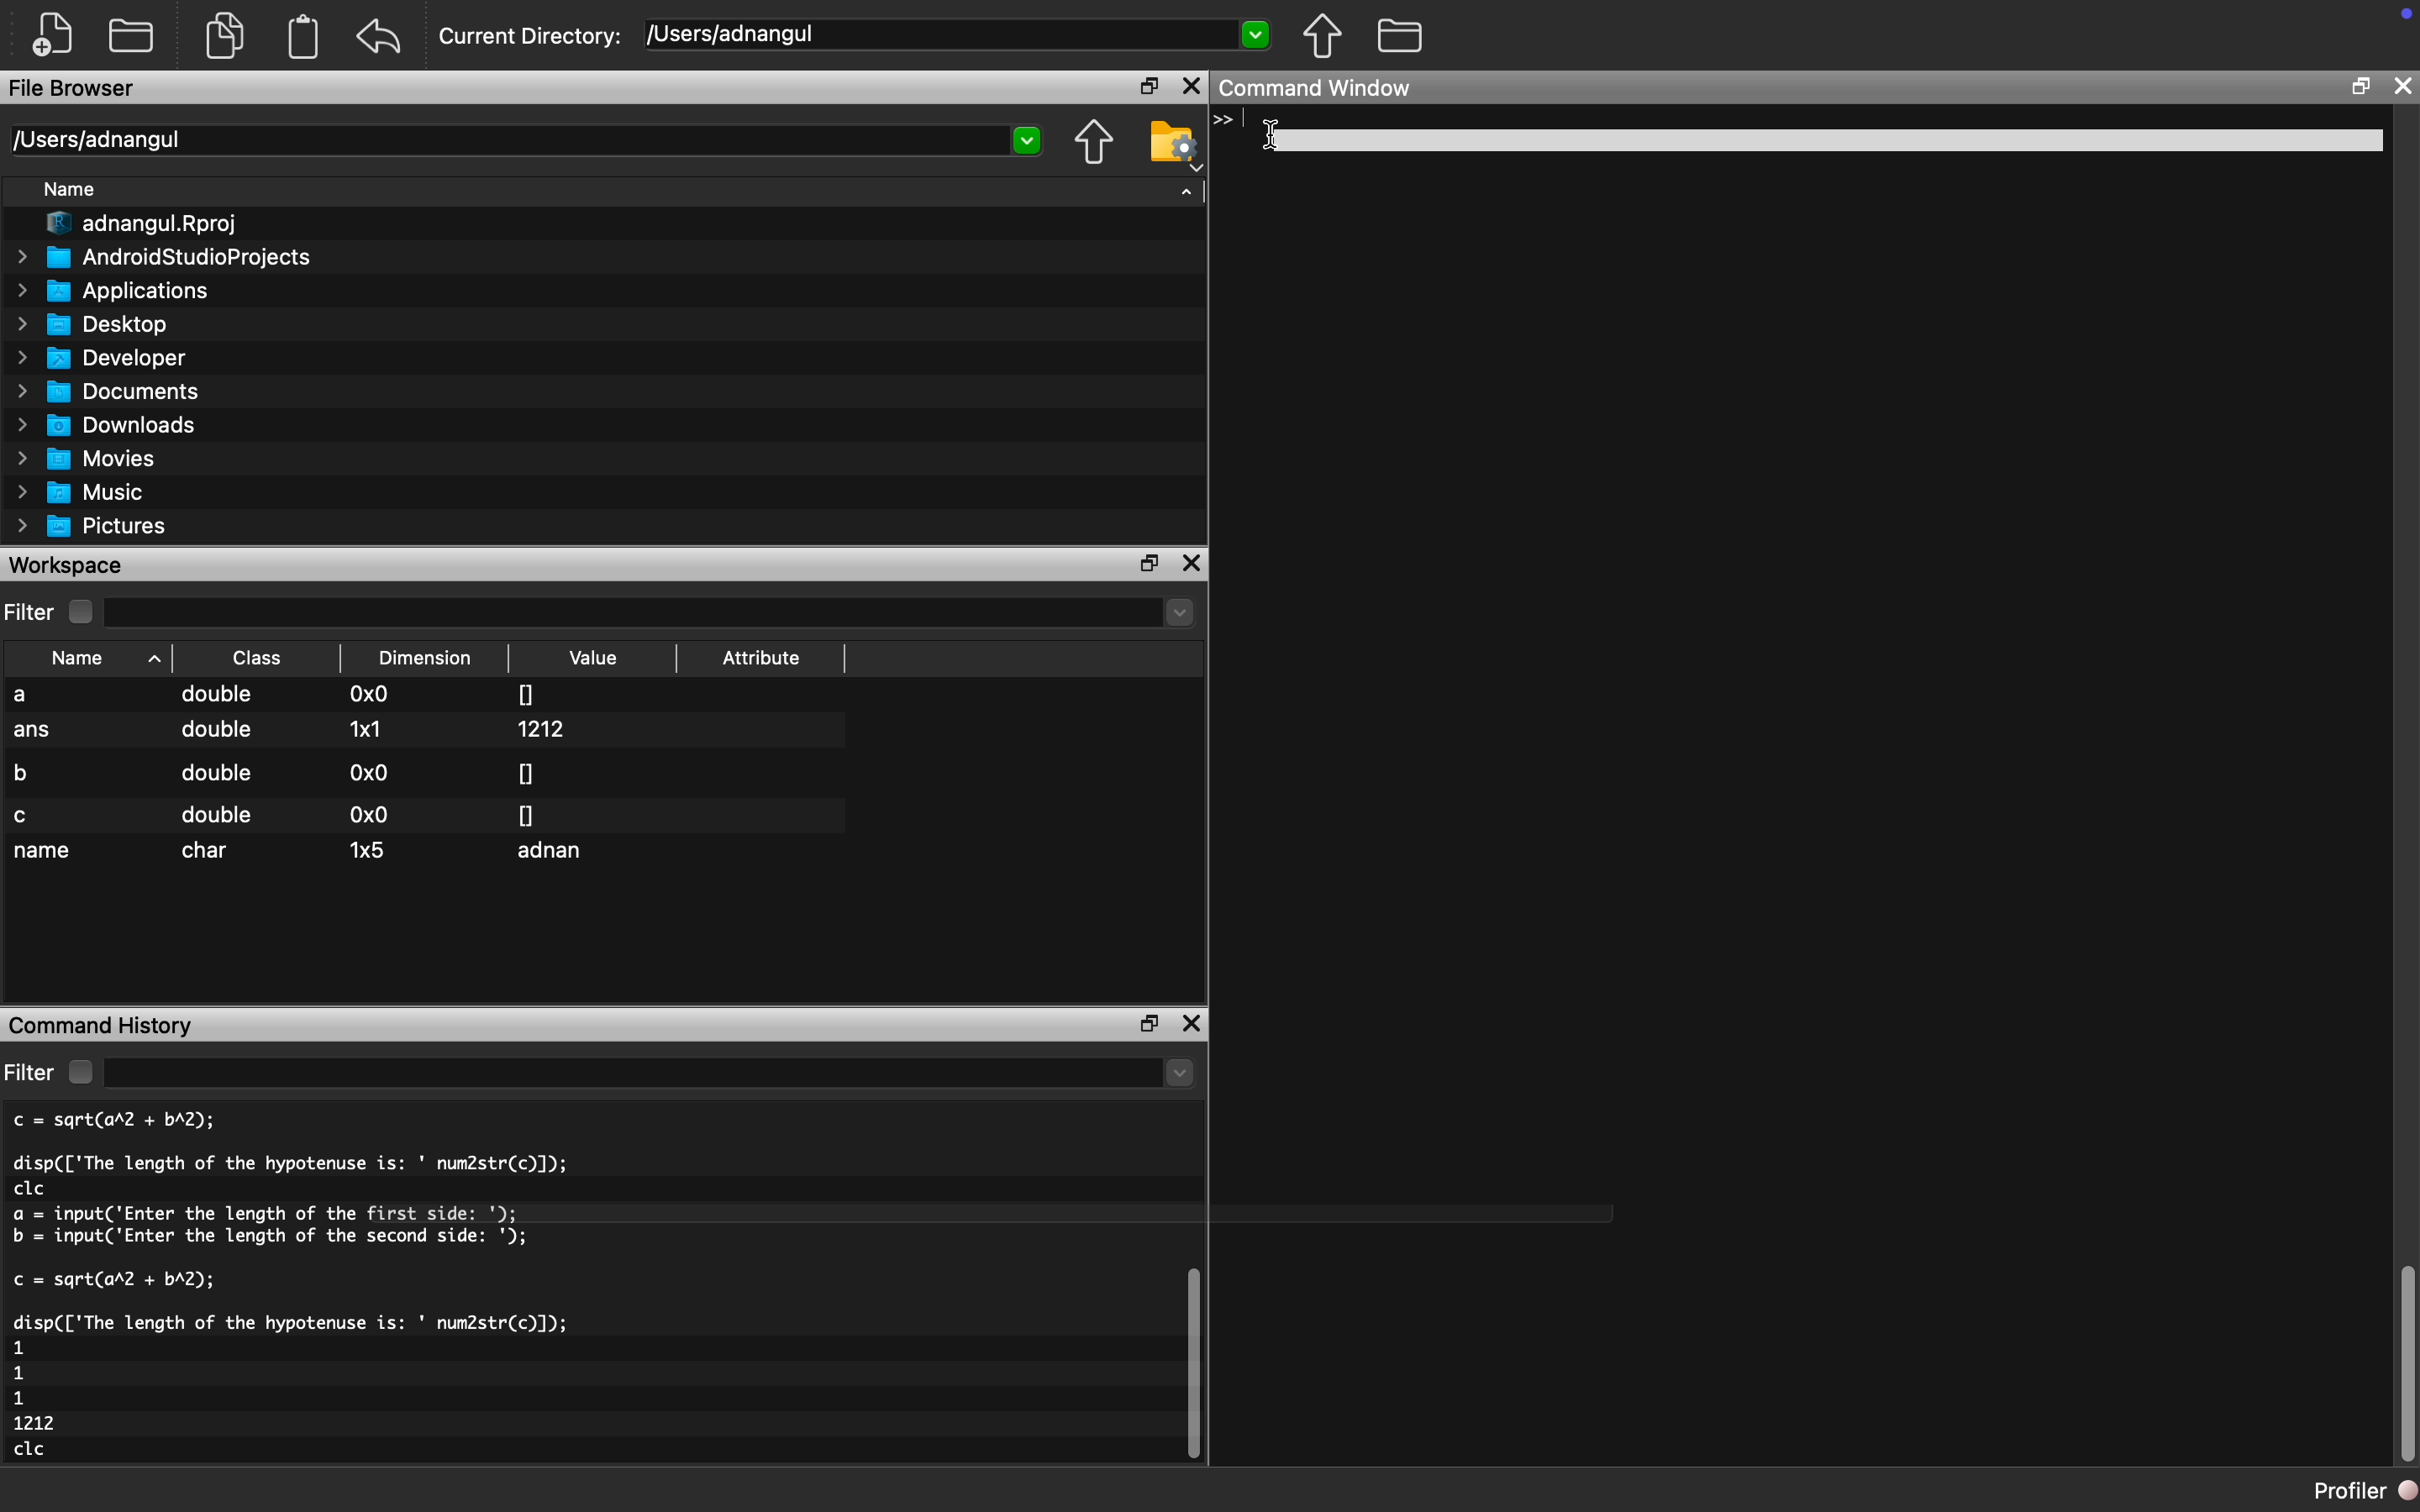 The width and height of the screenshot is (2420, 1512). Describe the element at coordinates (1194, 1027) in the screenshot. I see `close` at that location.